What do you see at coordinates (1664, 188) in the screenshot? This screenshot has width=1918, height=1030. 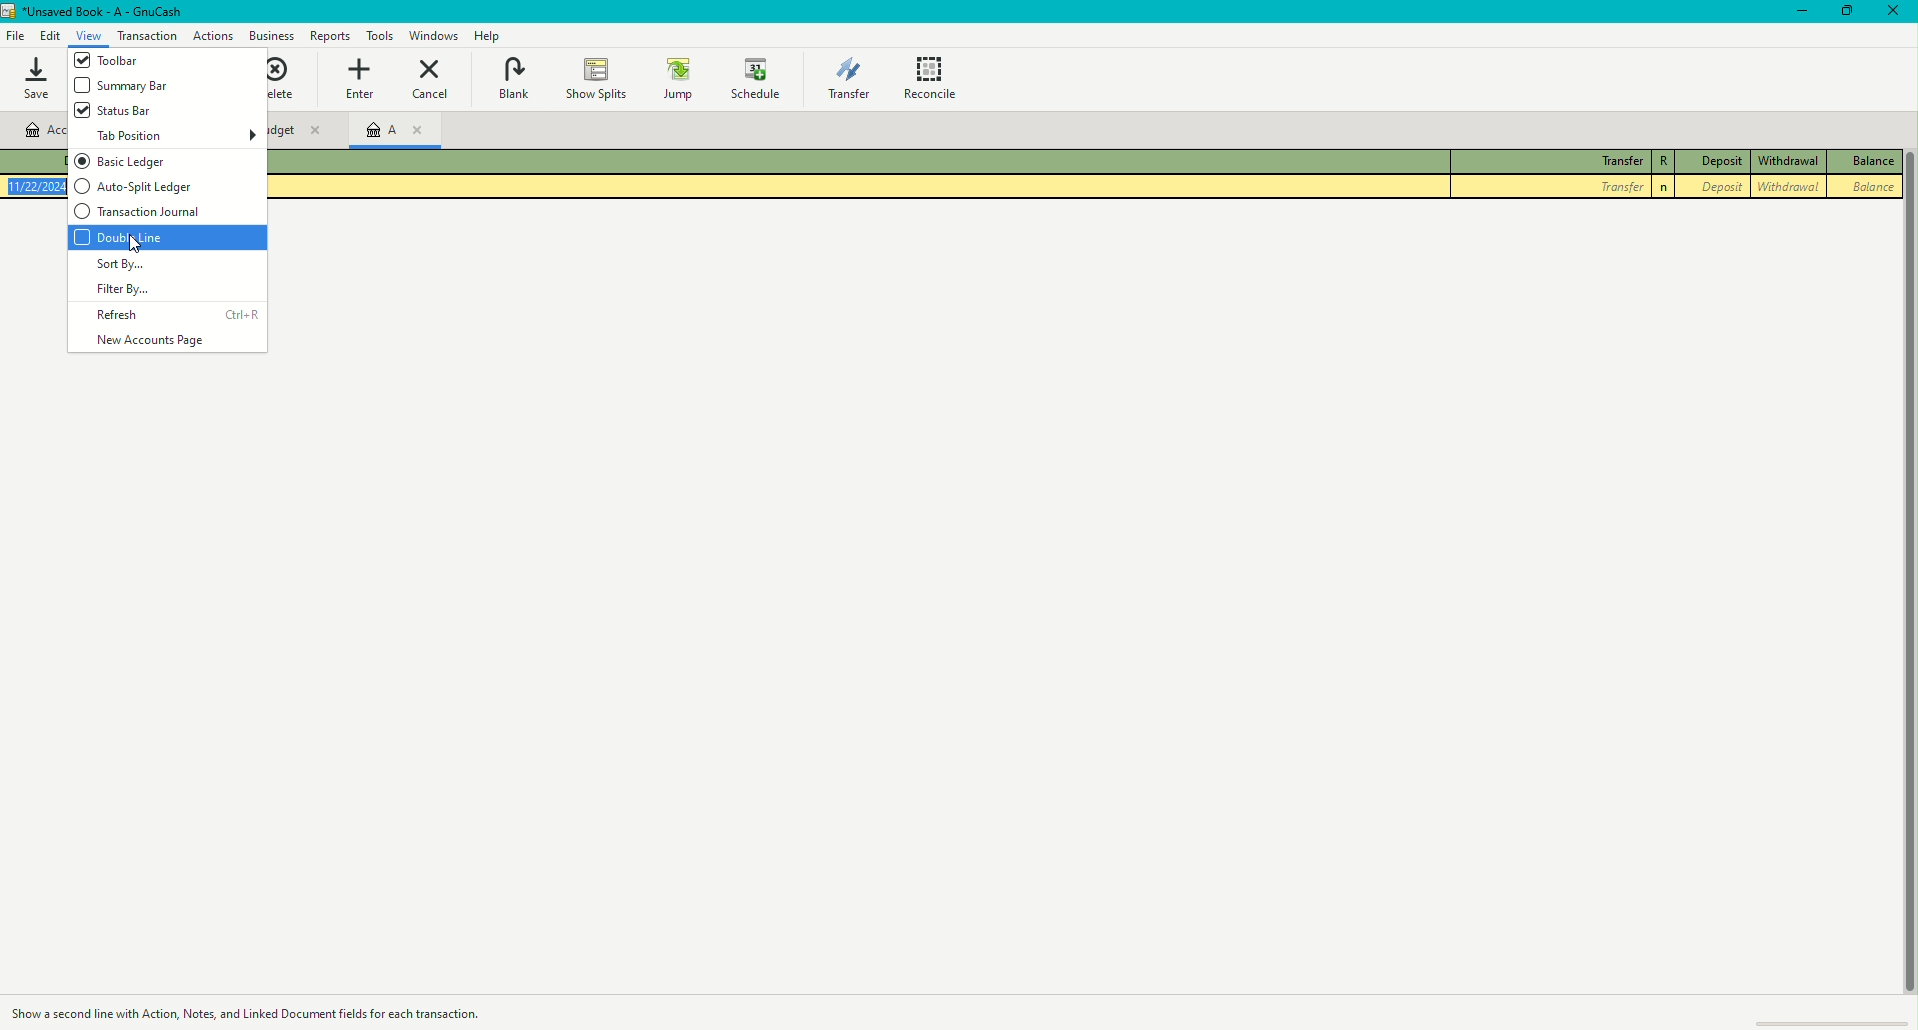 I see `` at bounding box center [1664, 188].